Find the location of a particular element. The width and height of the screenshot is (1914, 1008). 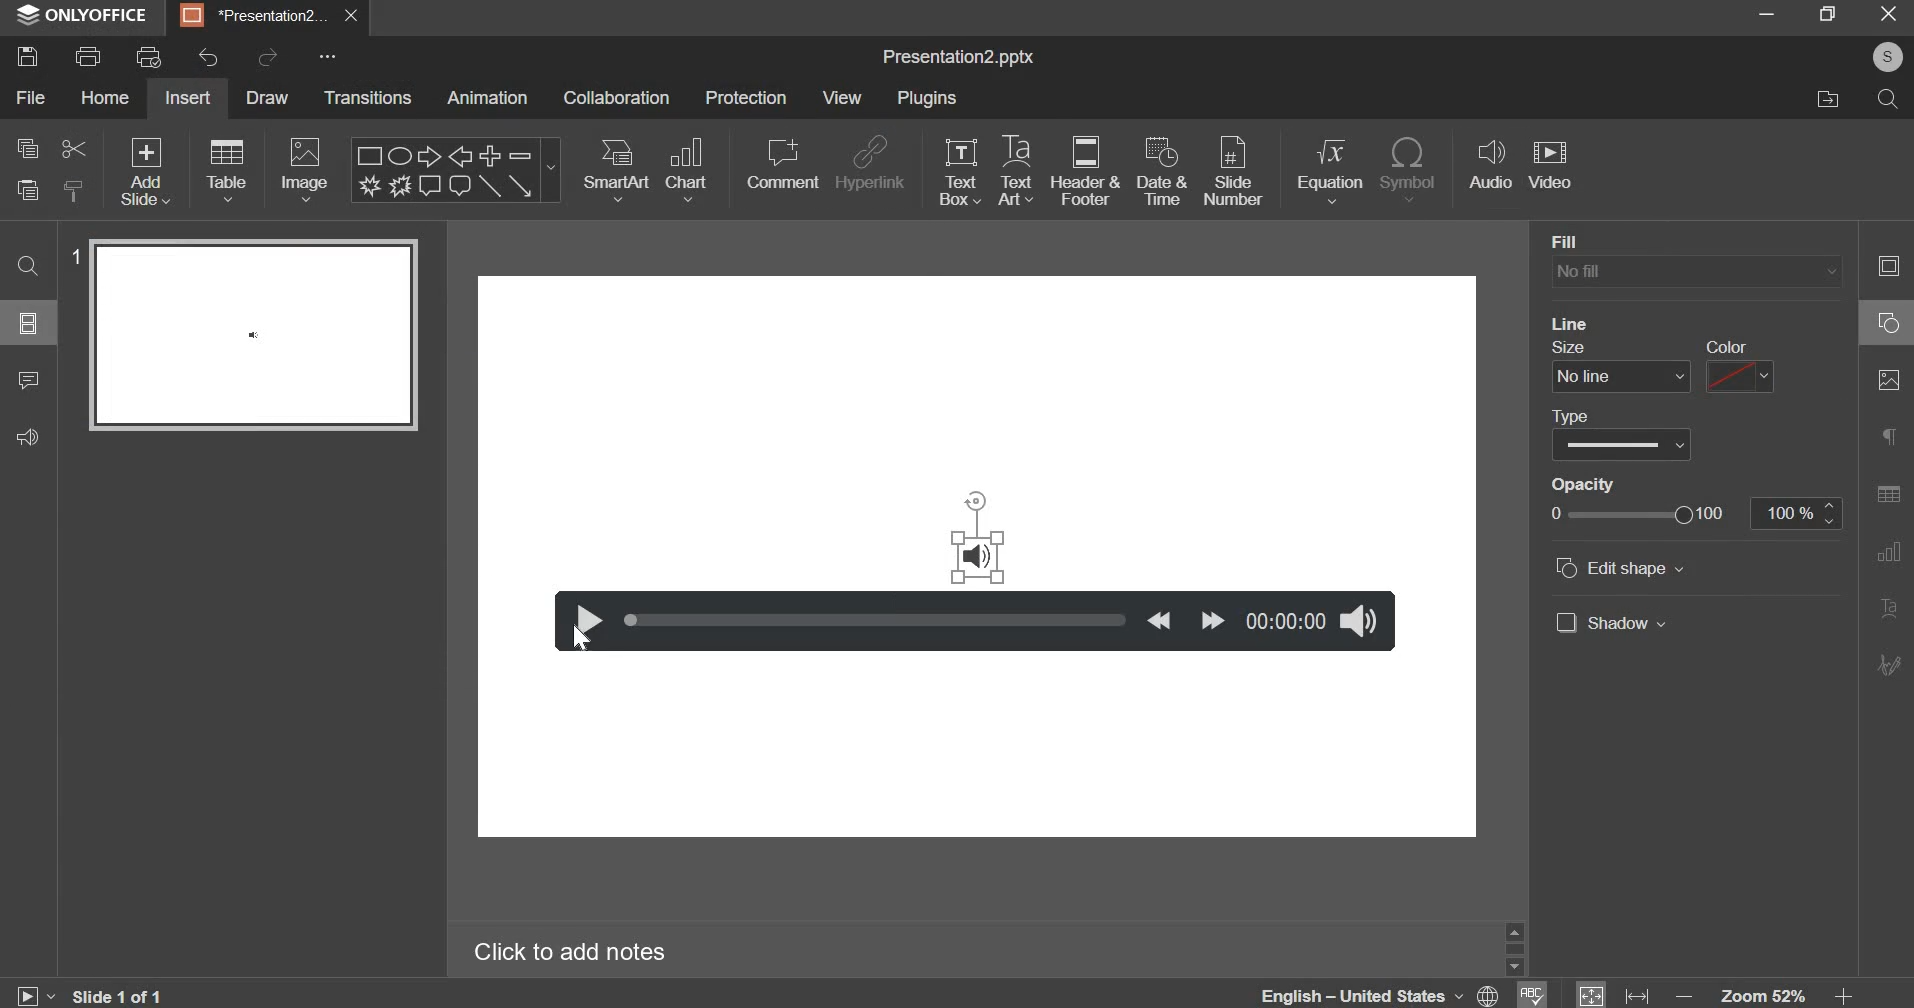

home is located at coordinates (108, 97).